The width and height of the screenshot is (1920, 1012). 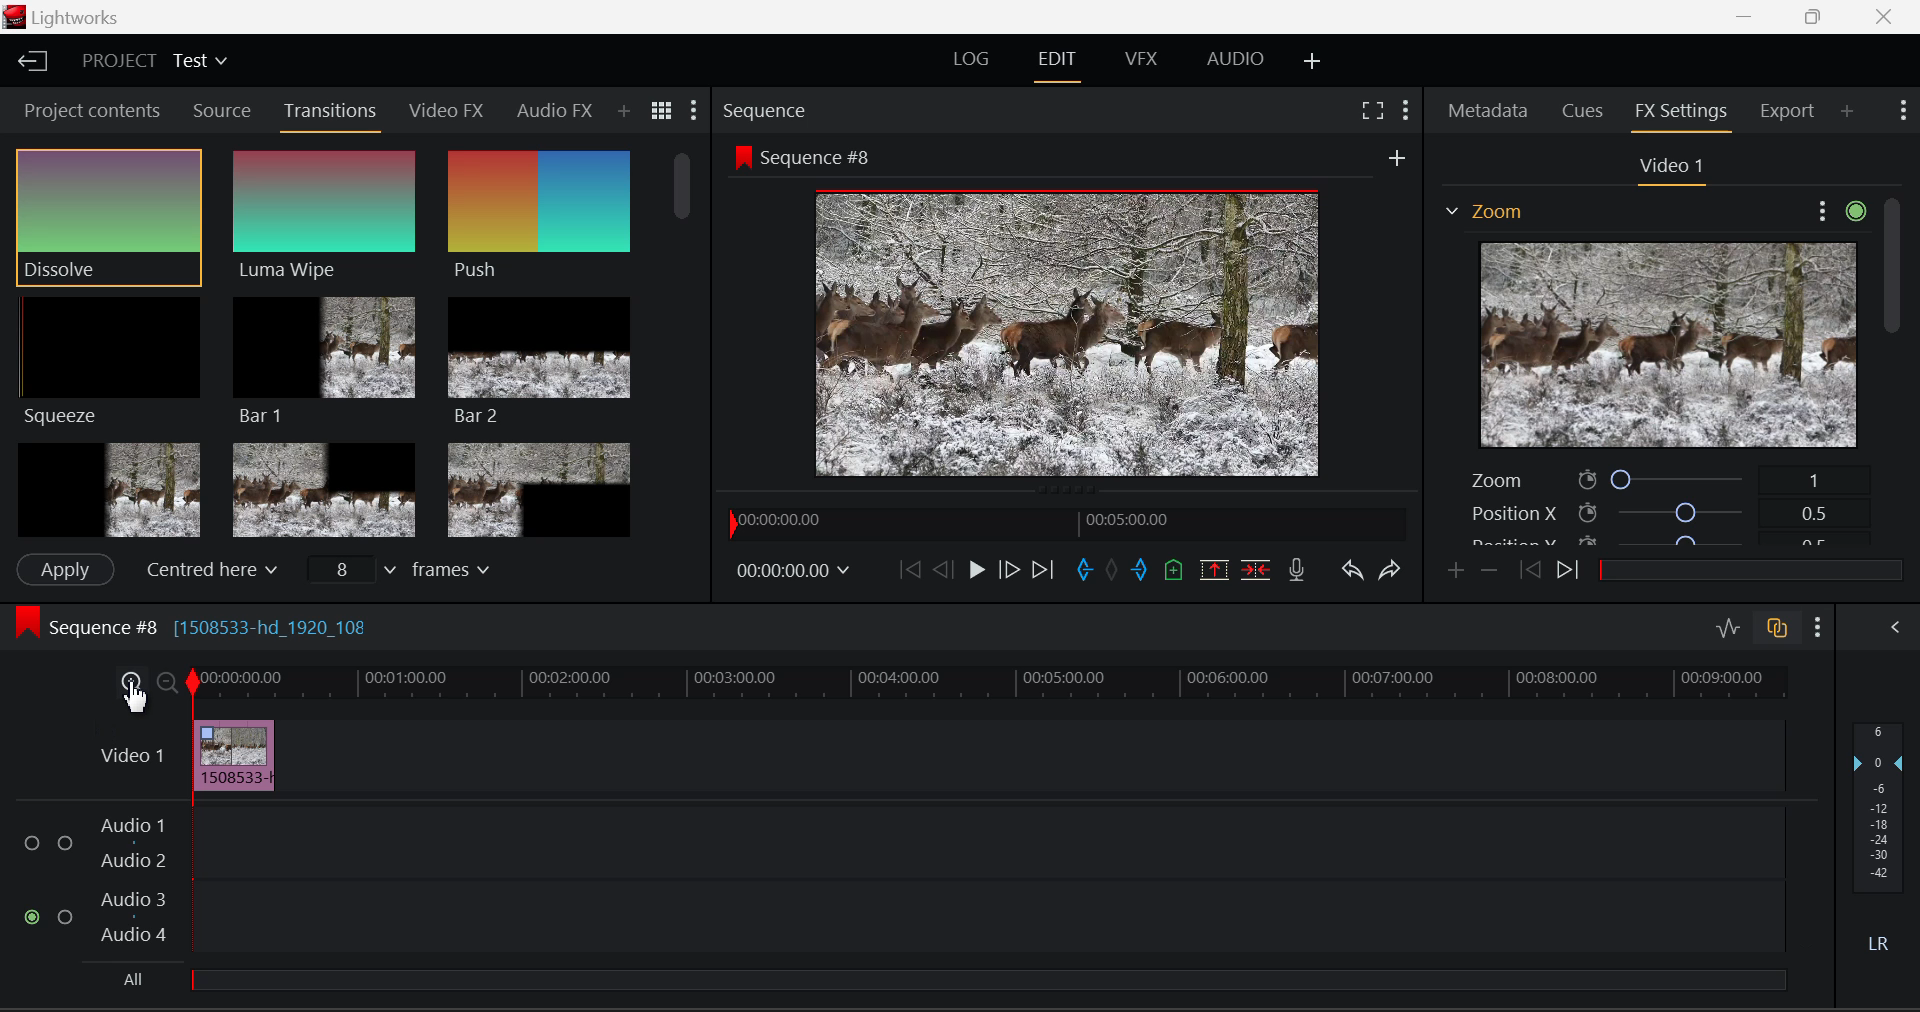 What do you see at coordinates (1174, 574) in the screenshot?
I see `Mark Cue` at bounding box center [1174, 574].